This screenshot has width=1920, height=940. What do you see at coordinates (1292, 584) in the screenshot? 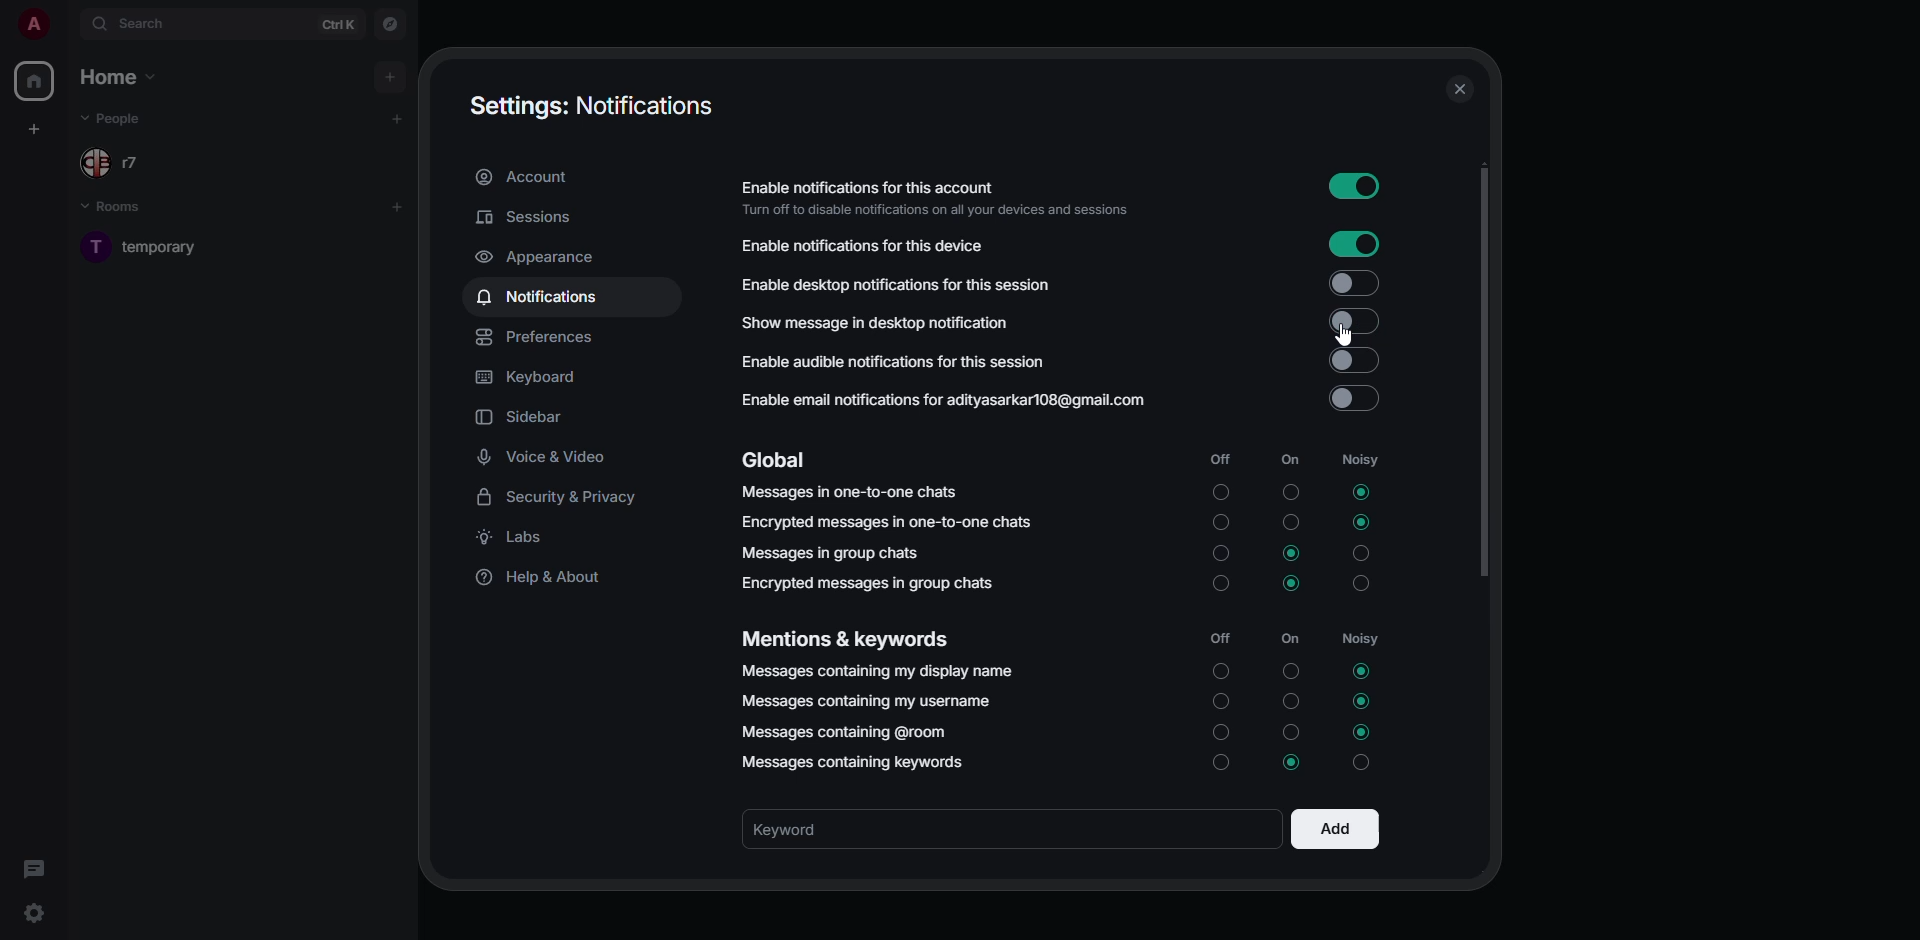
I see `selected` at bounding box center [1292, 584].